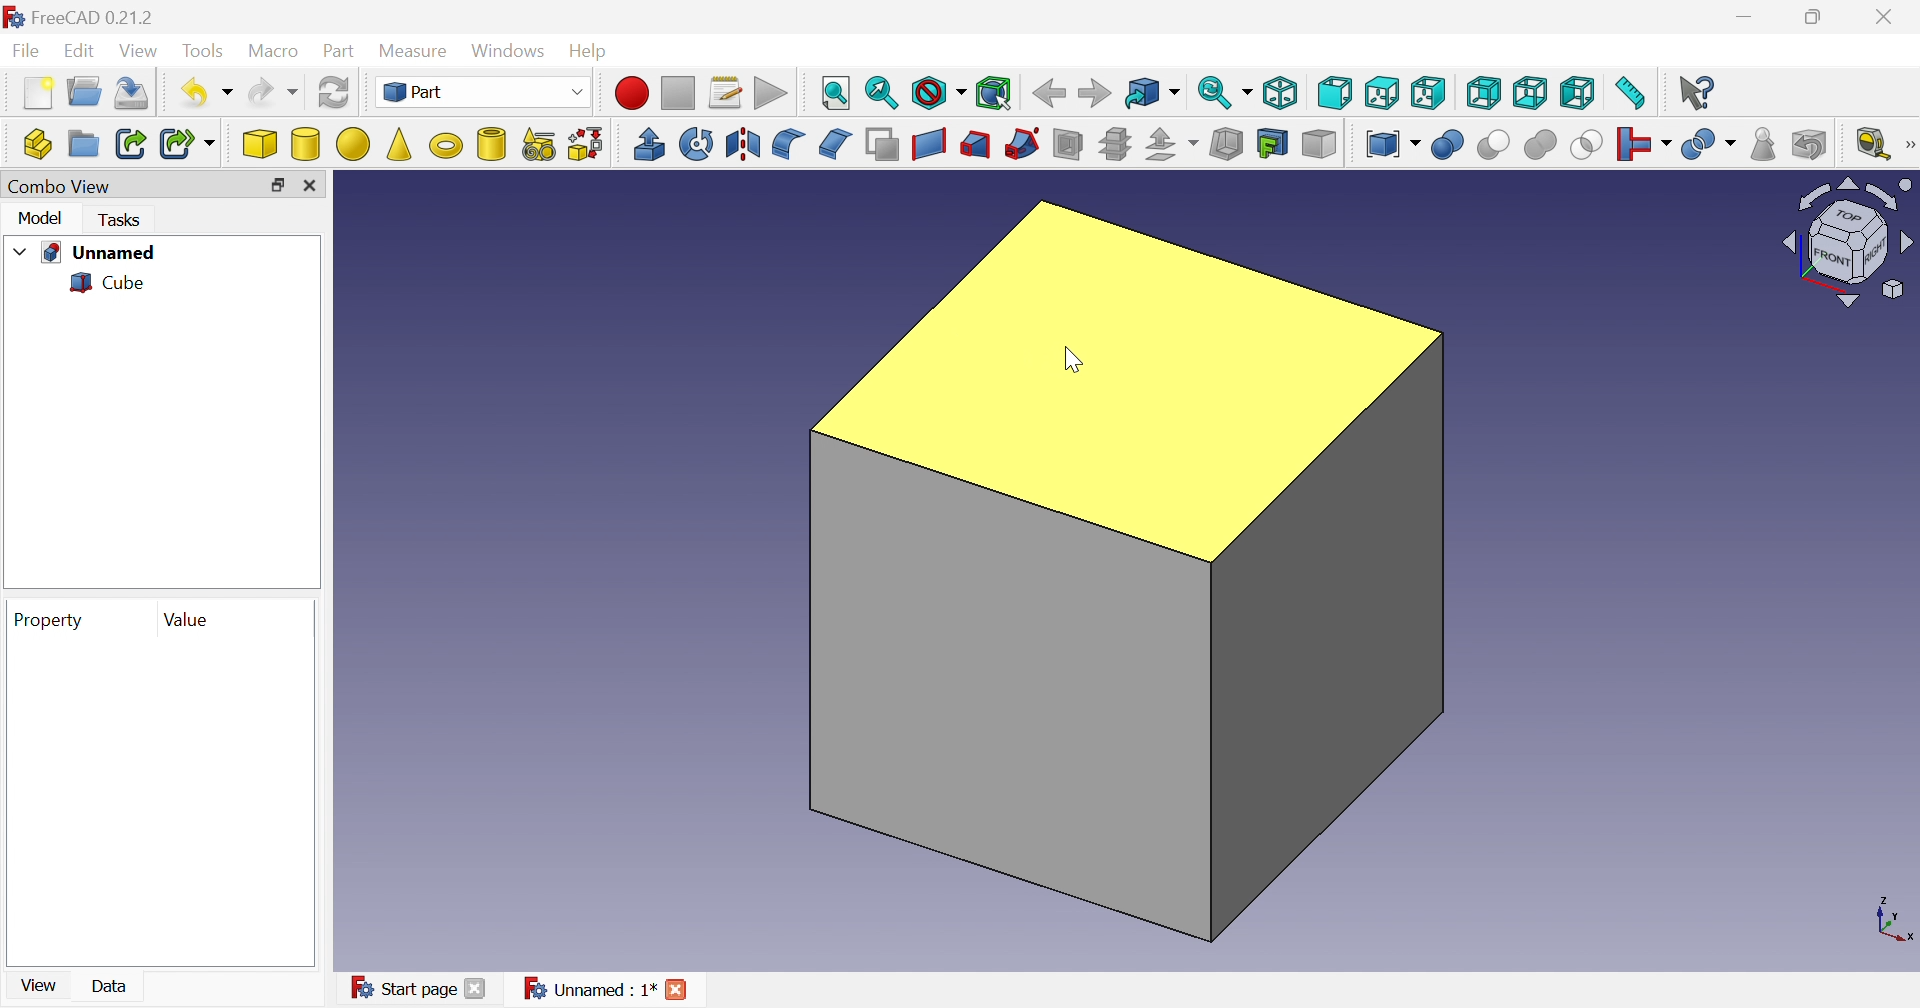 This screenshot has width=1920, height=1008. Describe the element at coordinates (60, 186) in the screenshot. I see `Combo View` at that location.